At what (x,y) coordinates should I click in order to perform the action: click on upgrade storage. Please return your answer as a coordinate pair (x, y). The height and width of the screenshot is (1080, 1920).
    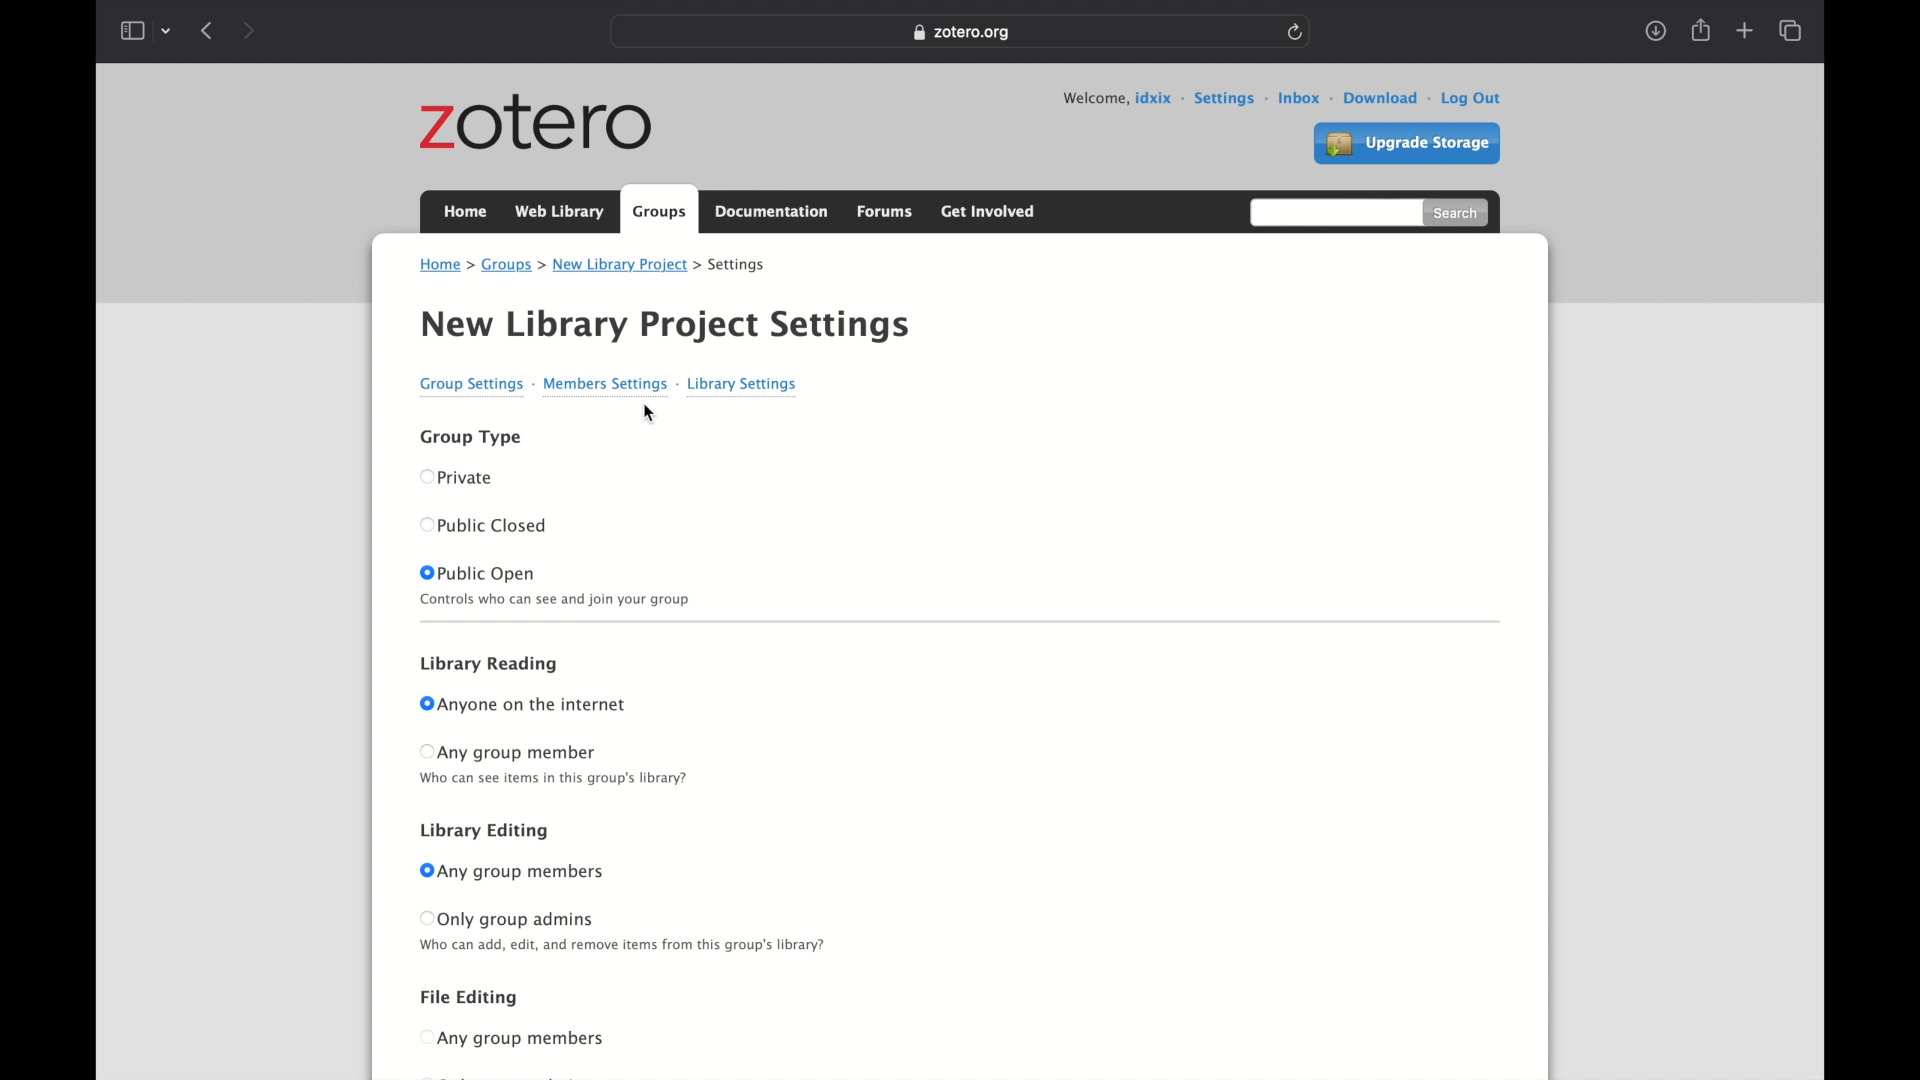
    Looking at the image, I should click on (1406, 145).